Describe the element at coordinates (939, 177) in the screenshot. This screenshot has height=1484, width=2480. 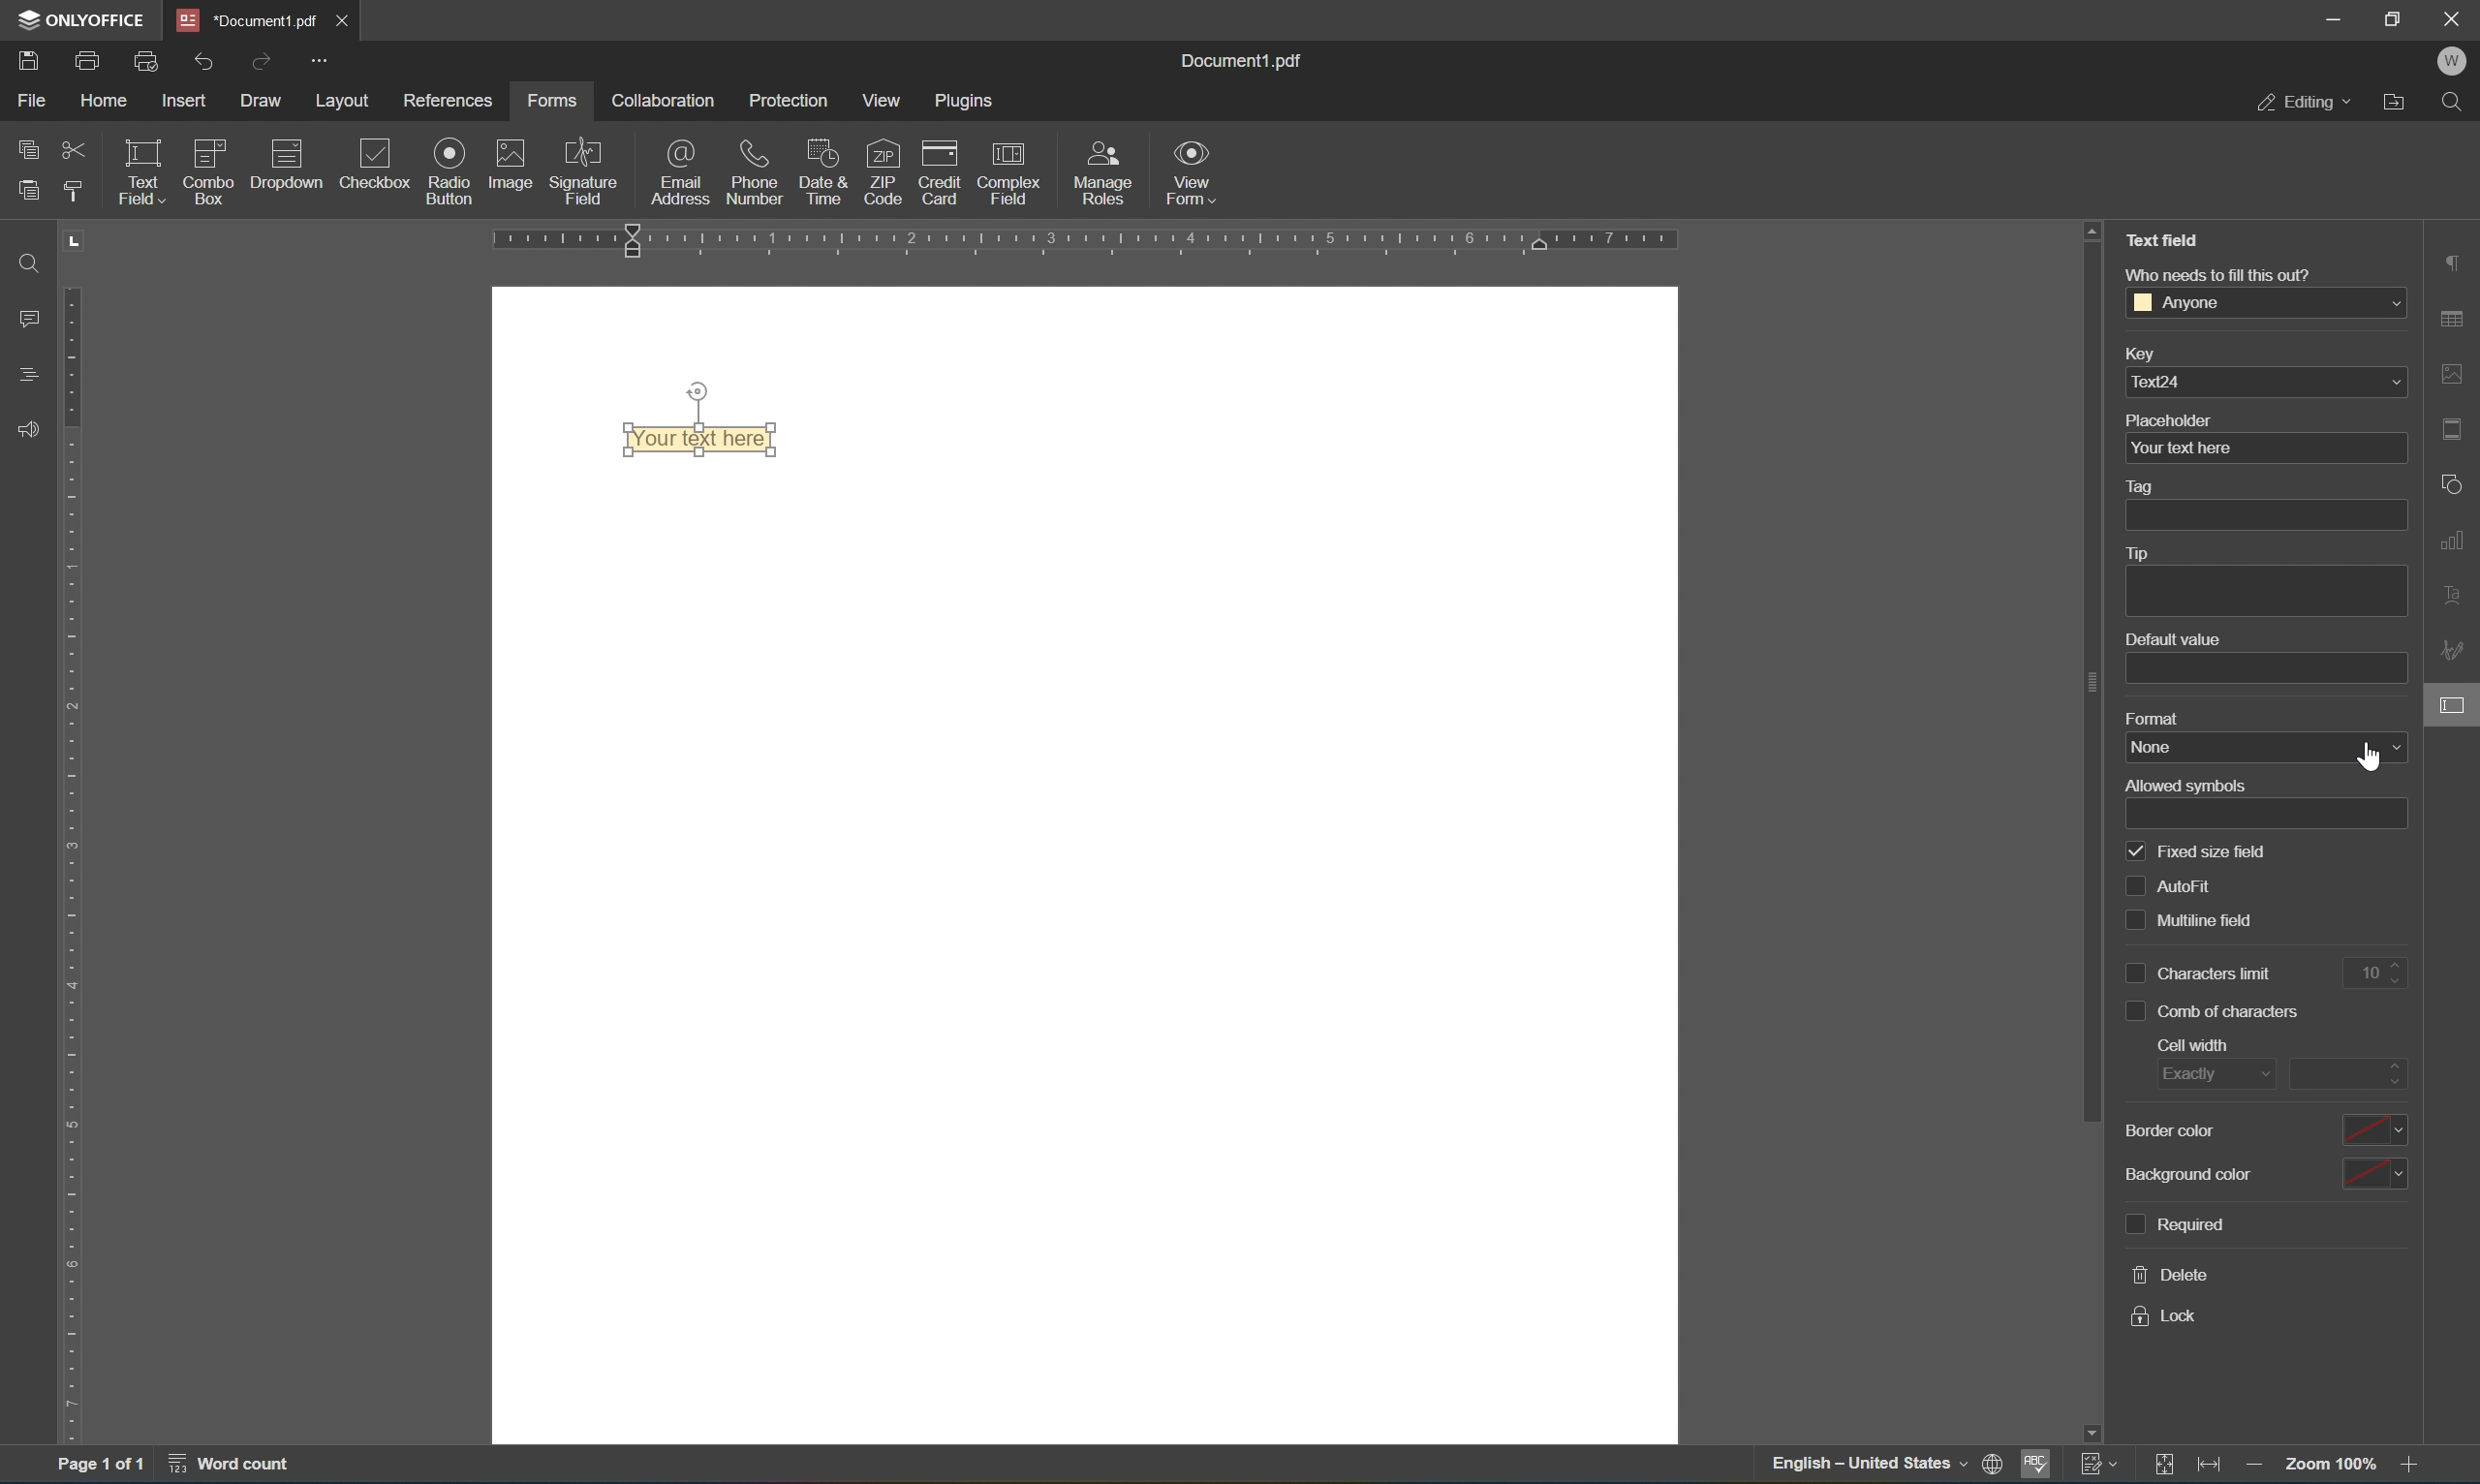
I see `credit card` at that location.